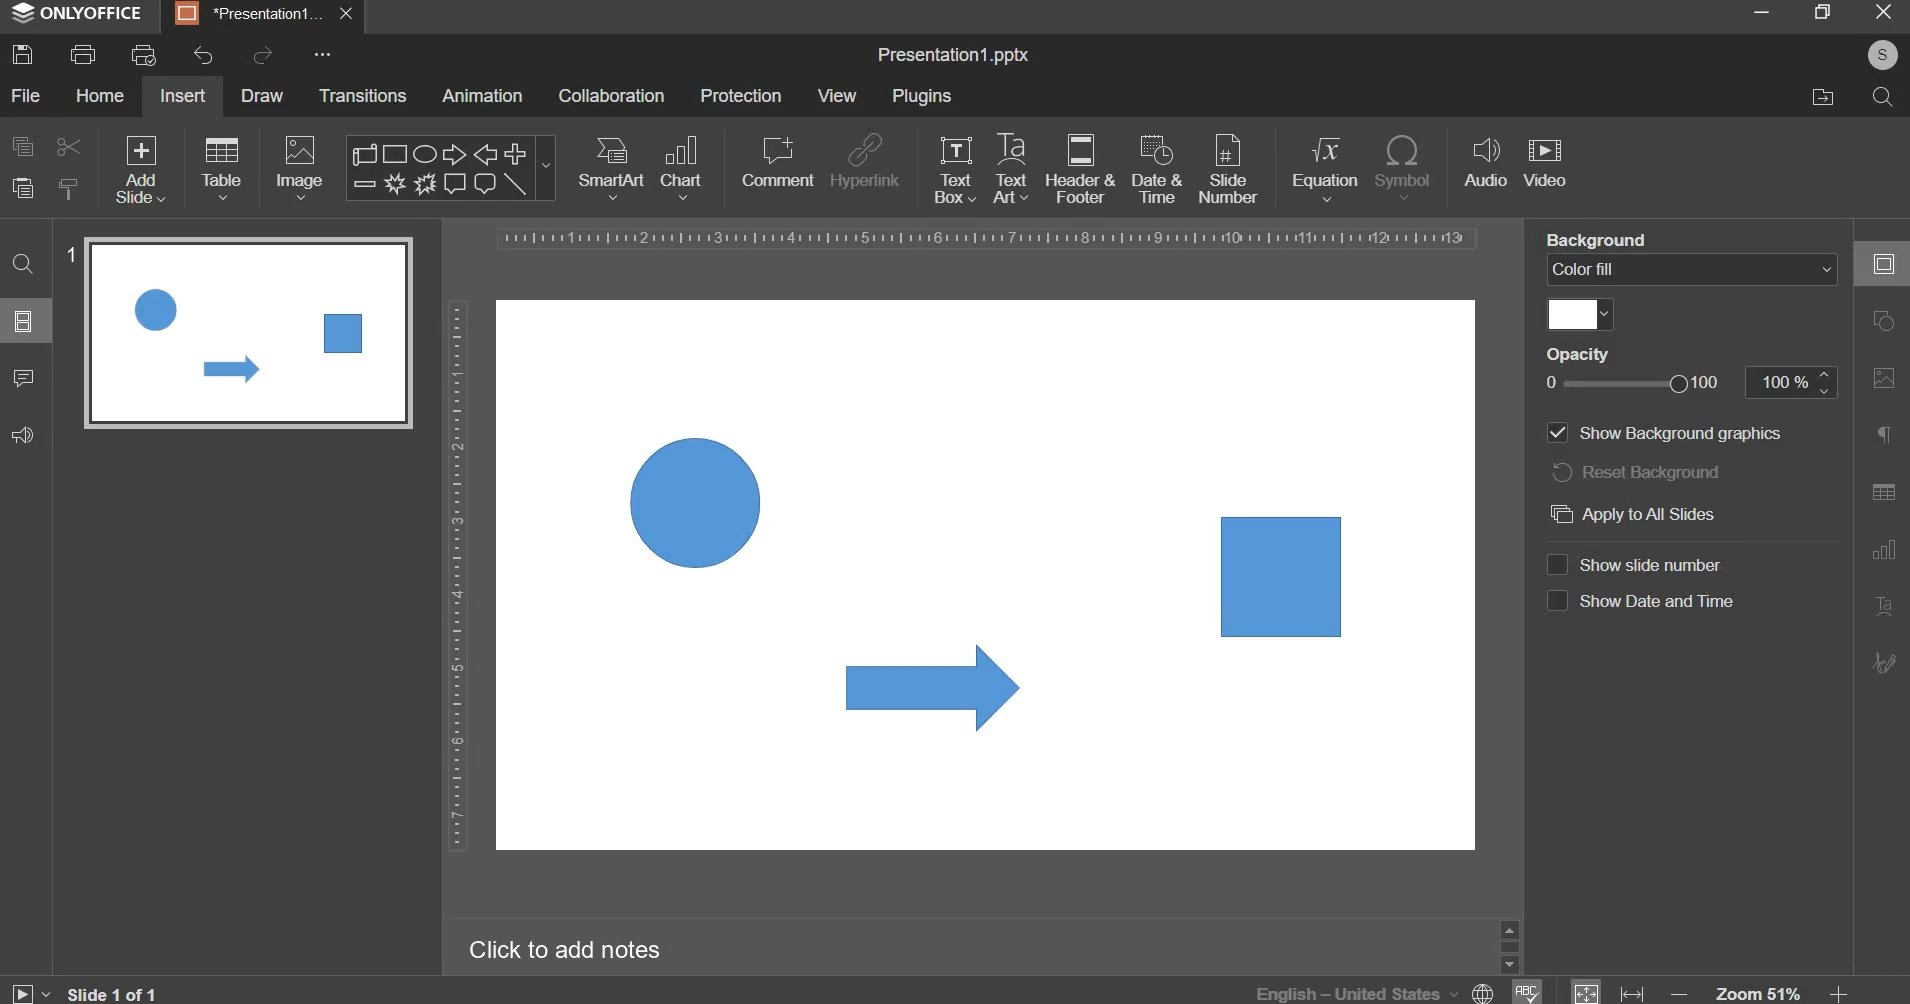 The image size is (1910, 1004). Describe the element at coordinates (1883, 491) in the screenshot. I see `table setting` at that location.